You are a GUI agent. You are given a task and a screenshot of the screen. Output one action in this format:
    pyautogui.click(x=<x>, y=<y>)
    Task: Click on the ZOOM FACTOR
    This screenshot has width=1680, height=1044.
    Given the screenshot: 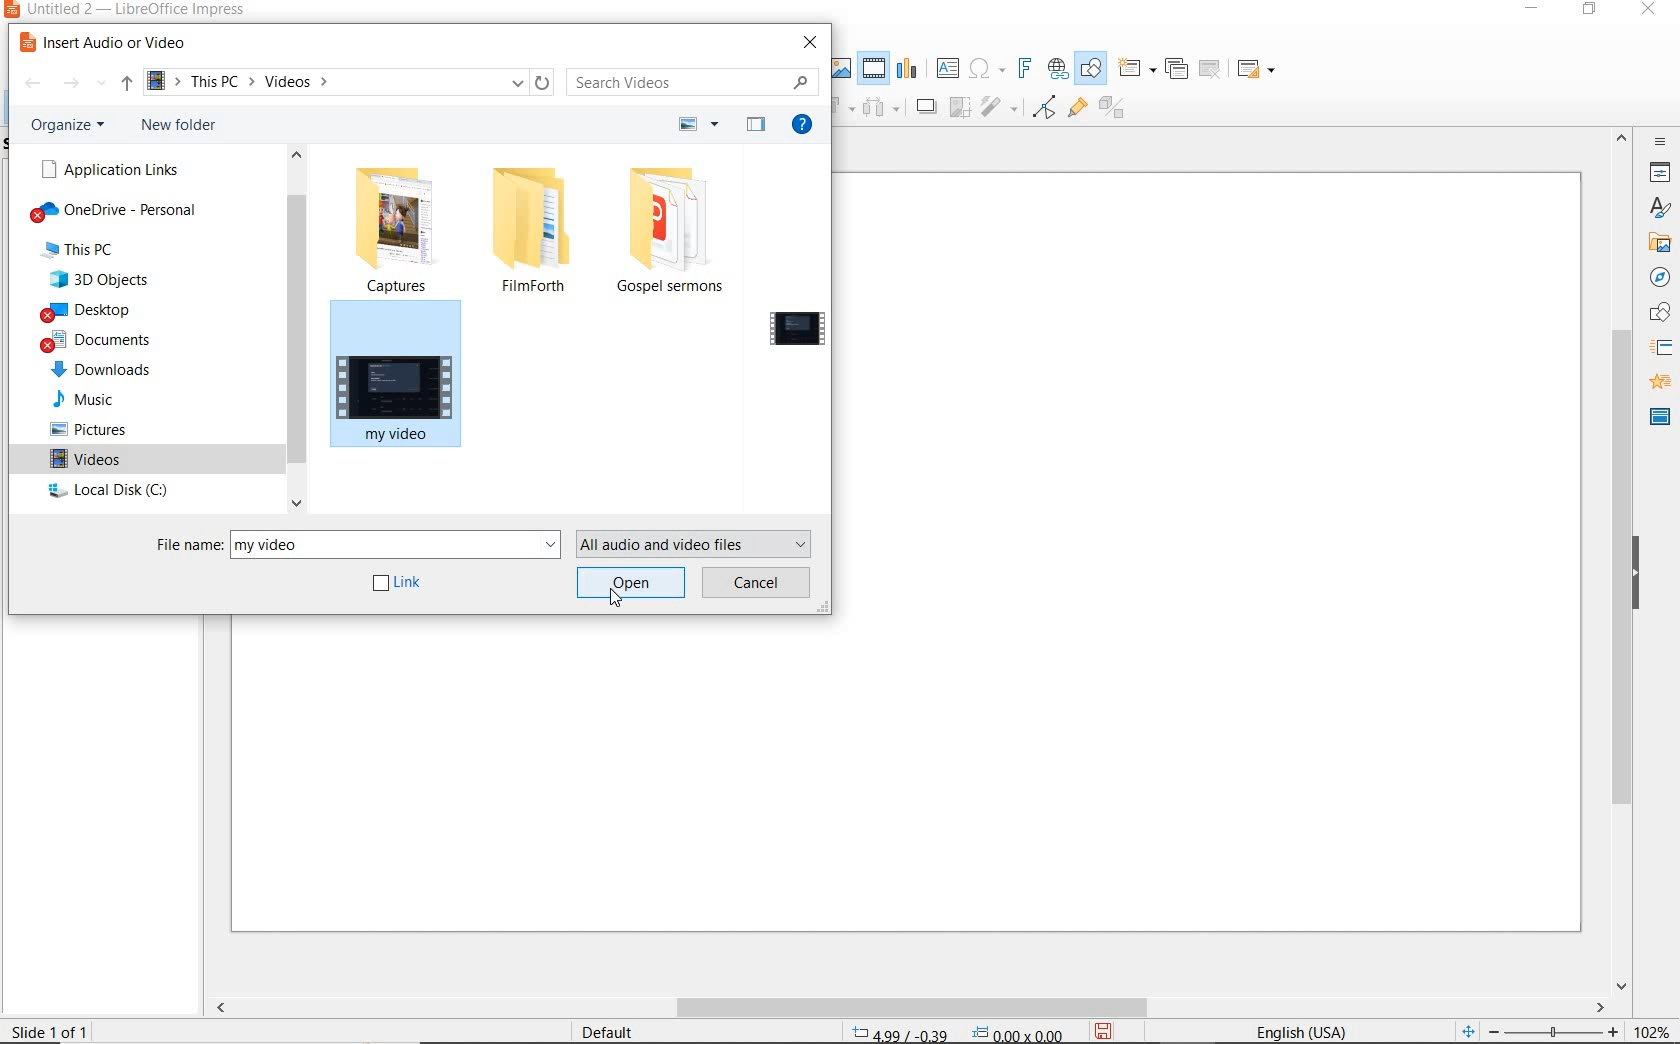 What is the action you would take?
    pyautogui.click(x=1653, y=1027)
    